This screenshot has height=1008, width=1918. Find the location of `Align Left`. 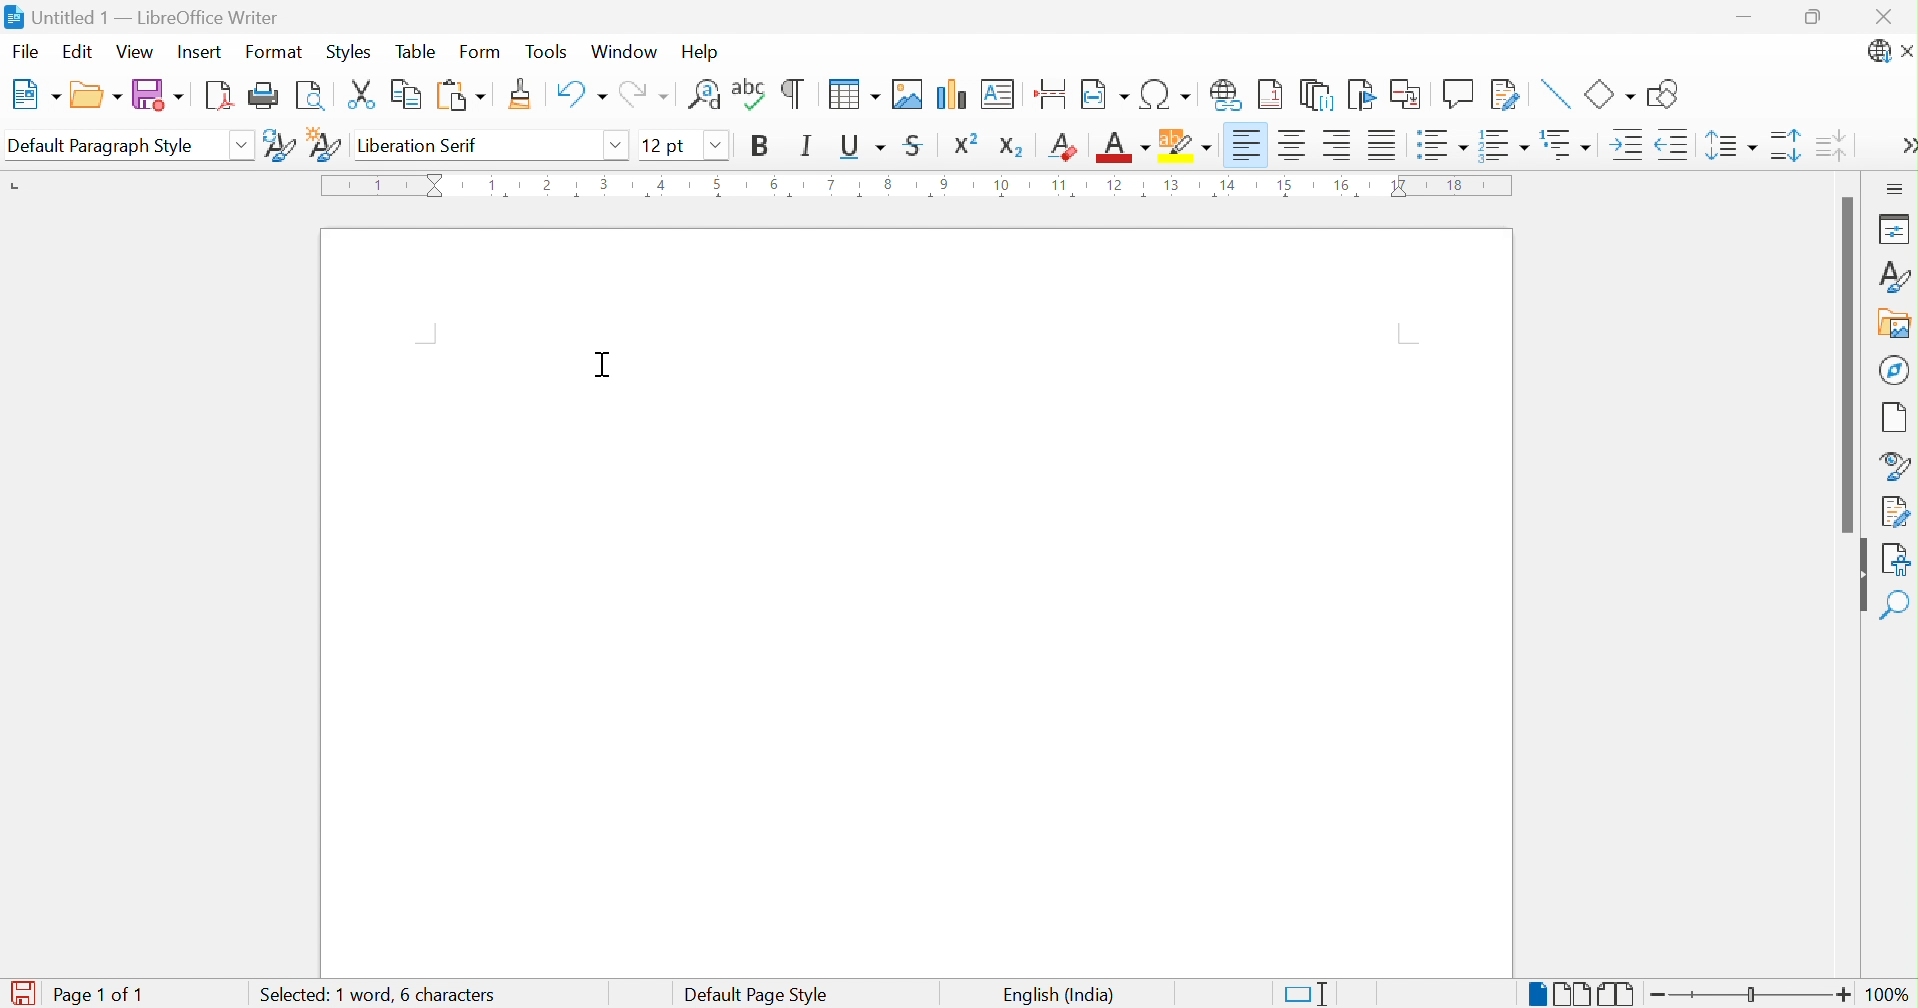

Align Left is located at coordinates (1246, 145).